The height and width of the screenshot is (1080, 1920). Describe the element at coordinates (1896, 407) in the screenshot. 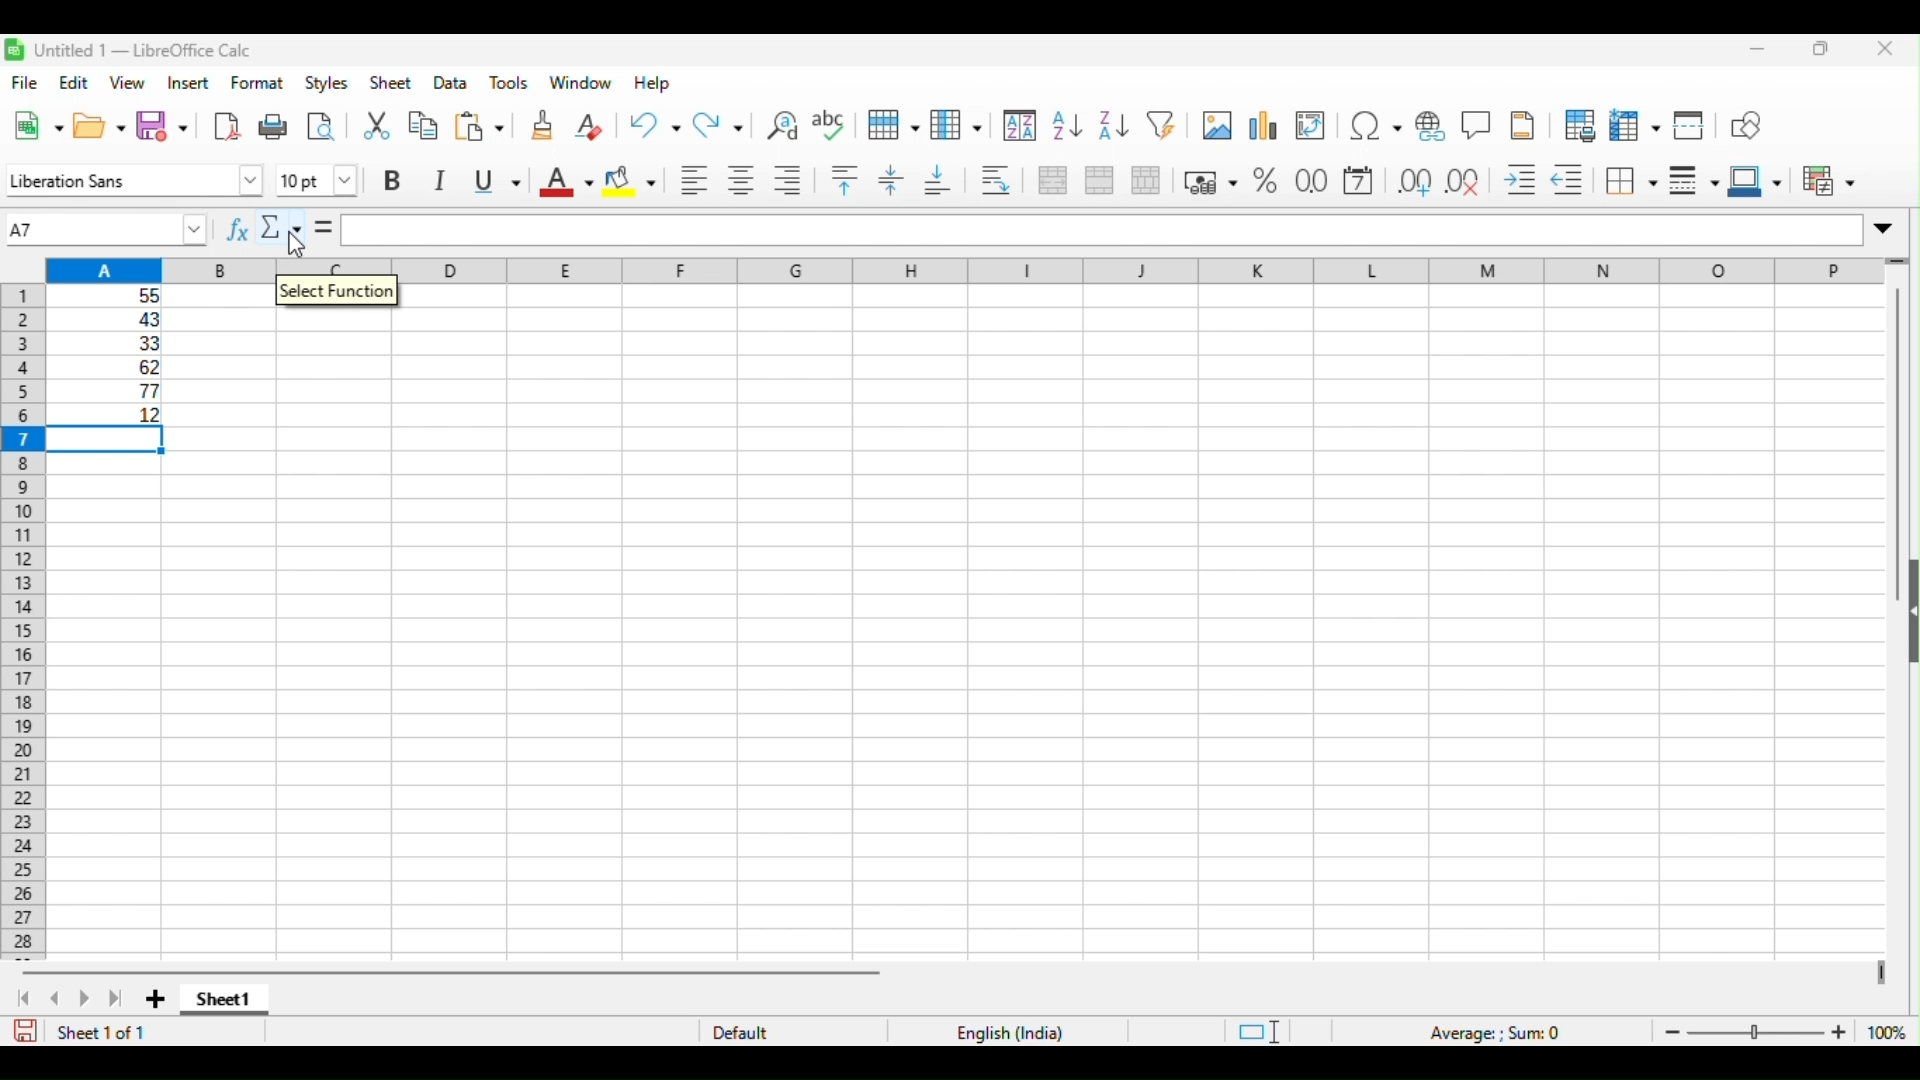

I see `vertical scroll bar` at that location.